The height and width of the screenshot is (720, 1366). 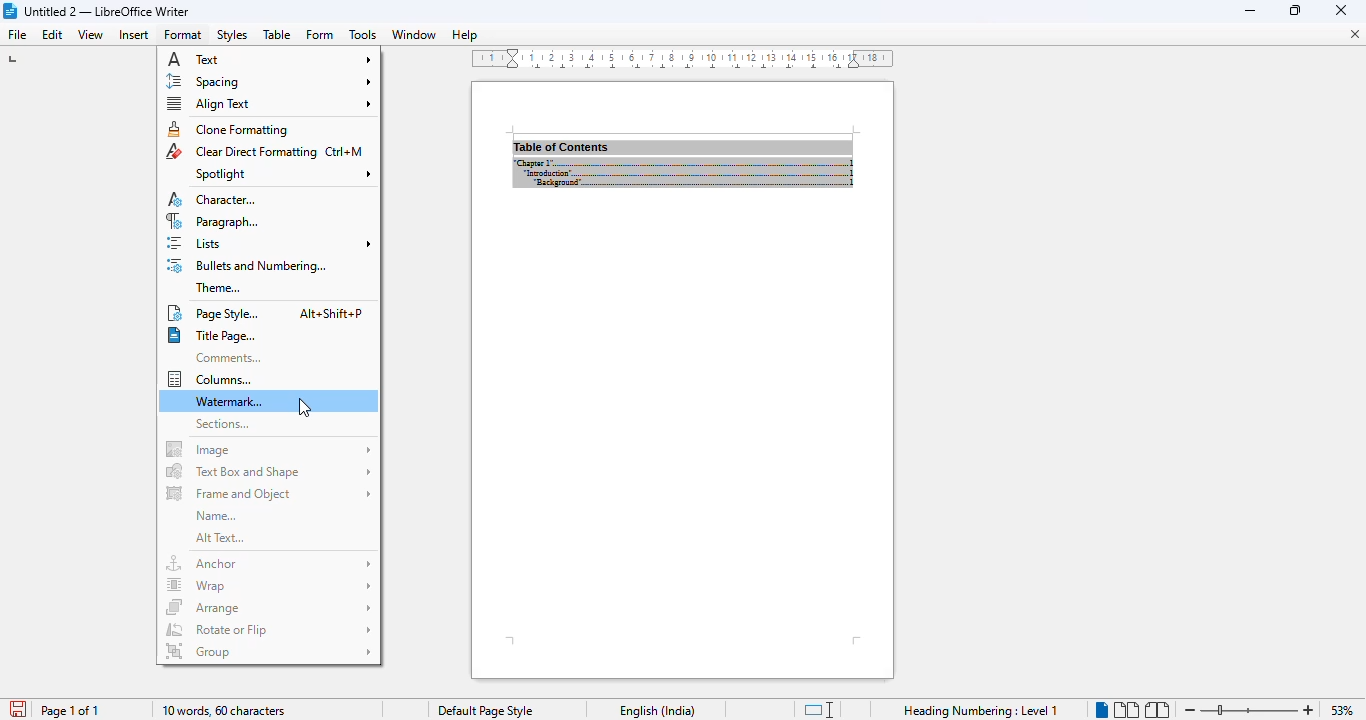 What do you see at coordinates (213, 221) in the screenshot?
I see `paragraph` at bounding box center [213, 221].